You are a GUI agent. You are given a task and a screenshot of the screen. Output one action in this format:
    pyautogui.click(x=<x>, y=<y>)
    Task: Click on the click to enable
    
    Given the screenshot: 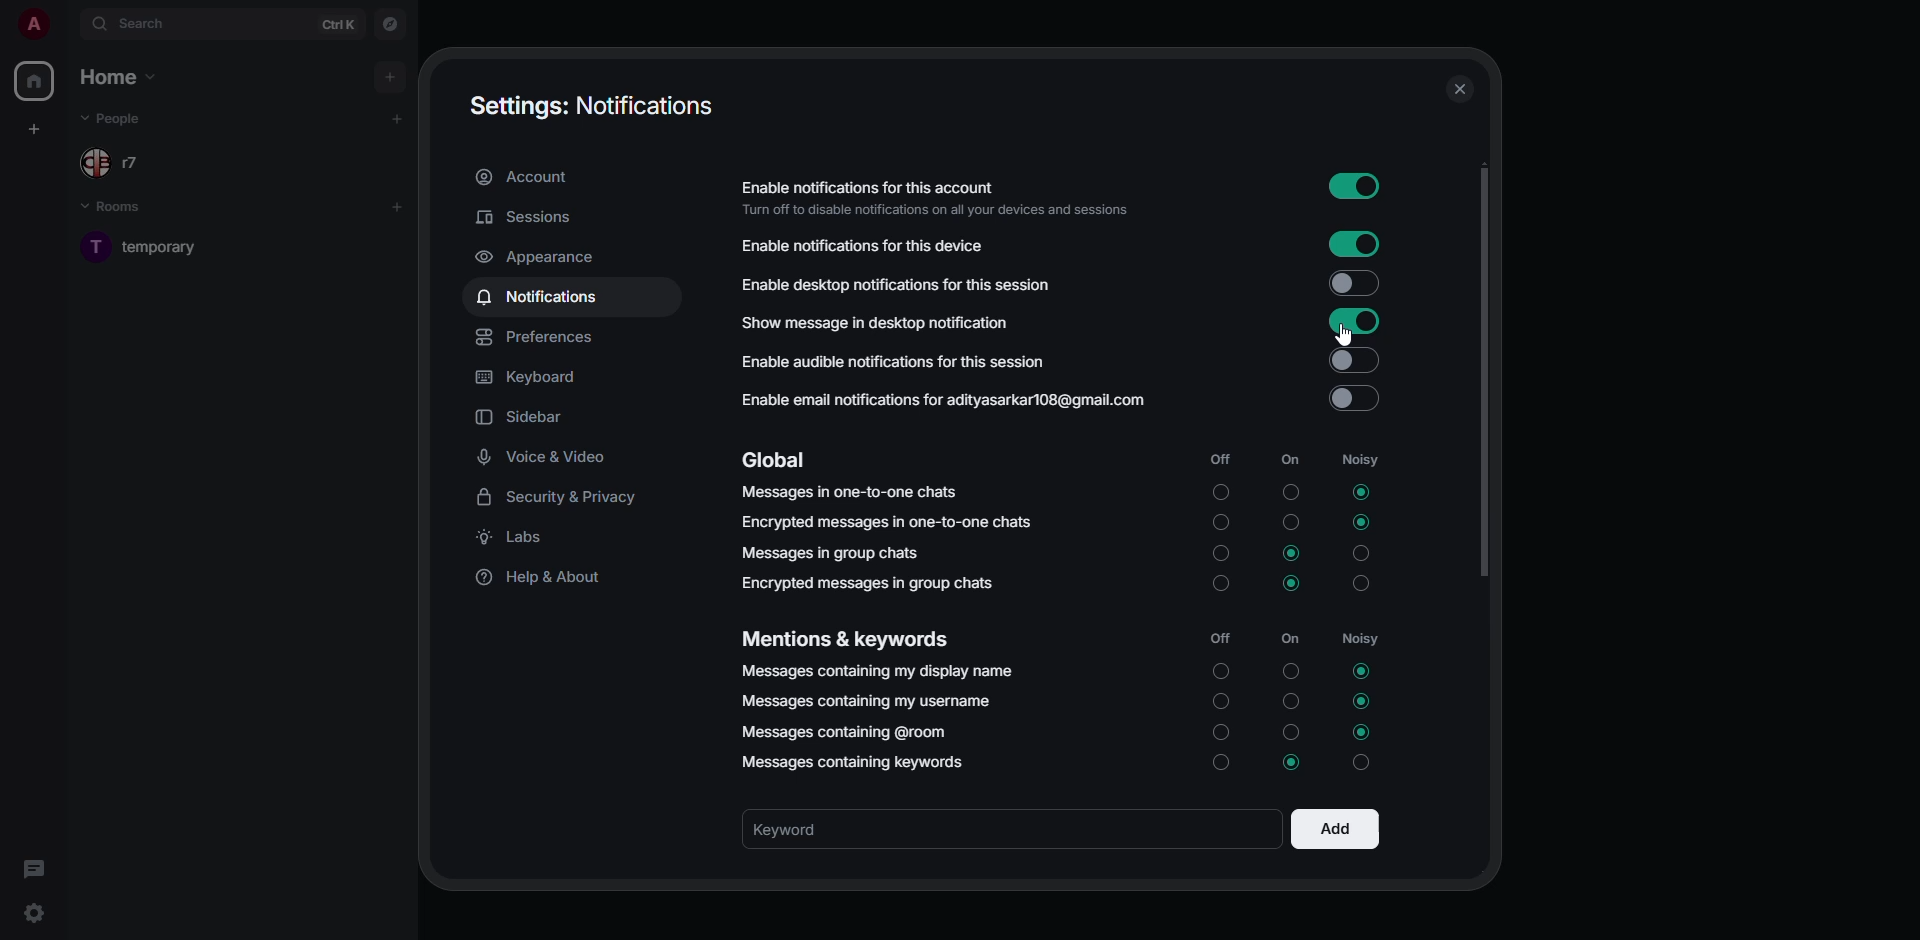 What is the action you would take?
    pyautogui.click(x=1357, y=361)
    